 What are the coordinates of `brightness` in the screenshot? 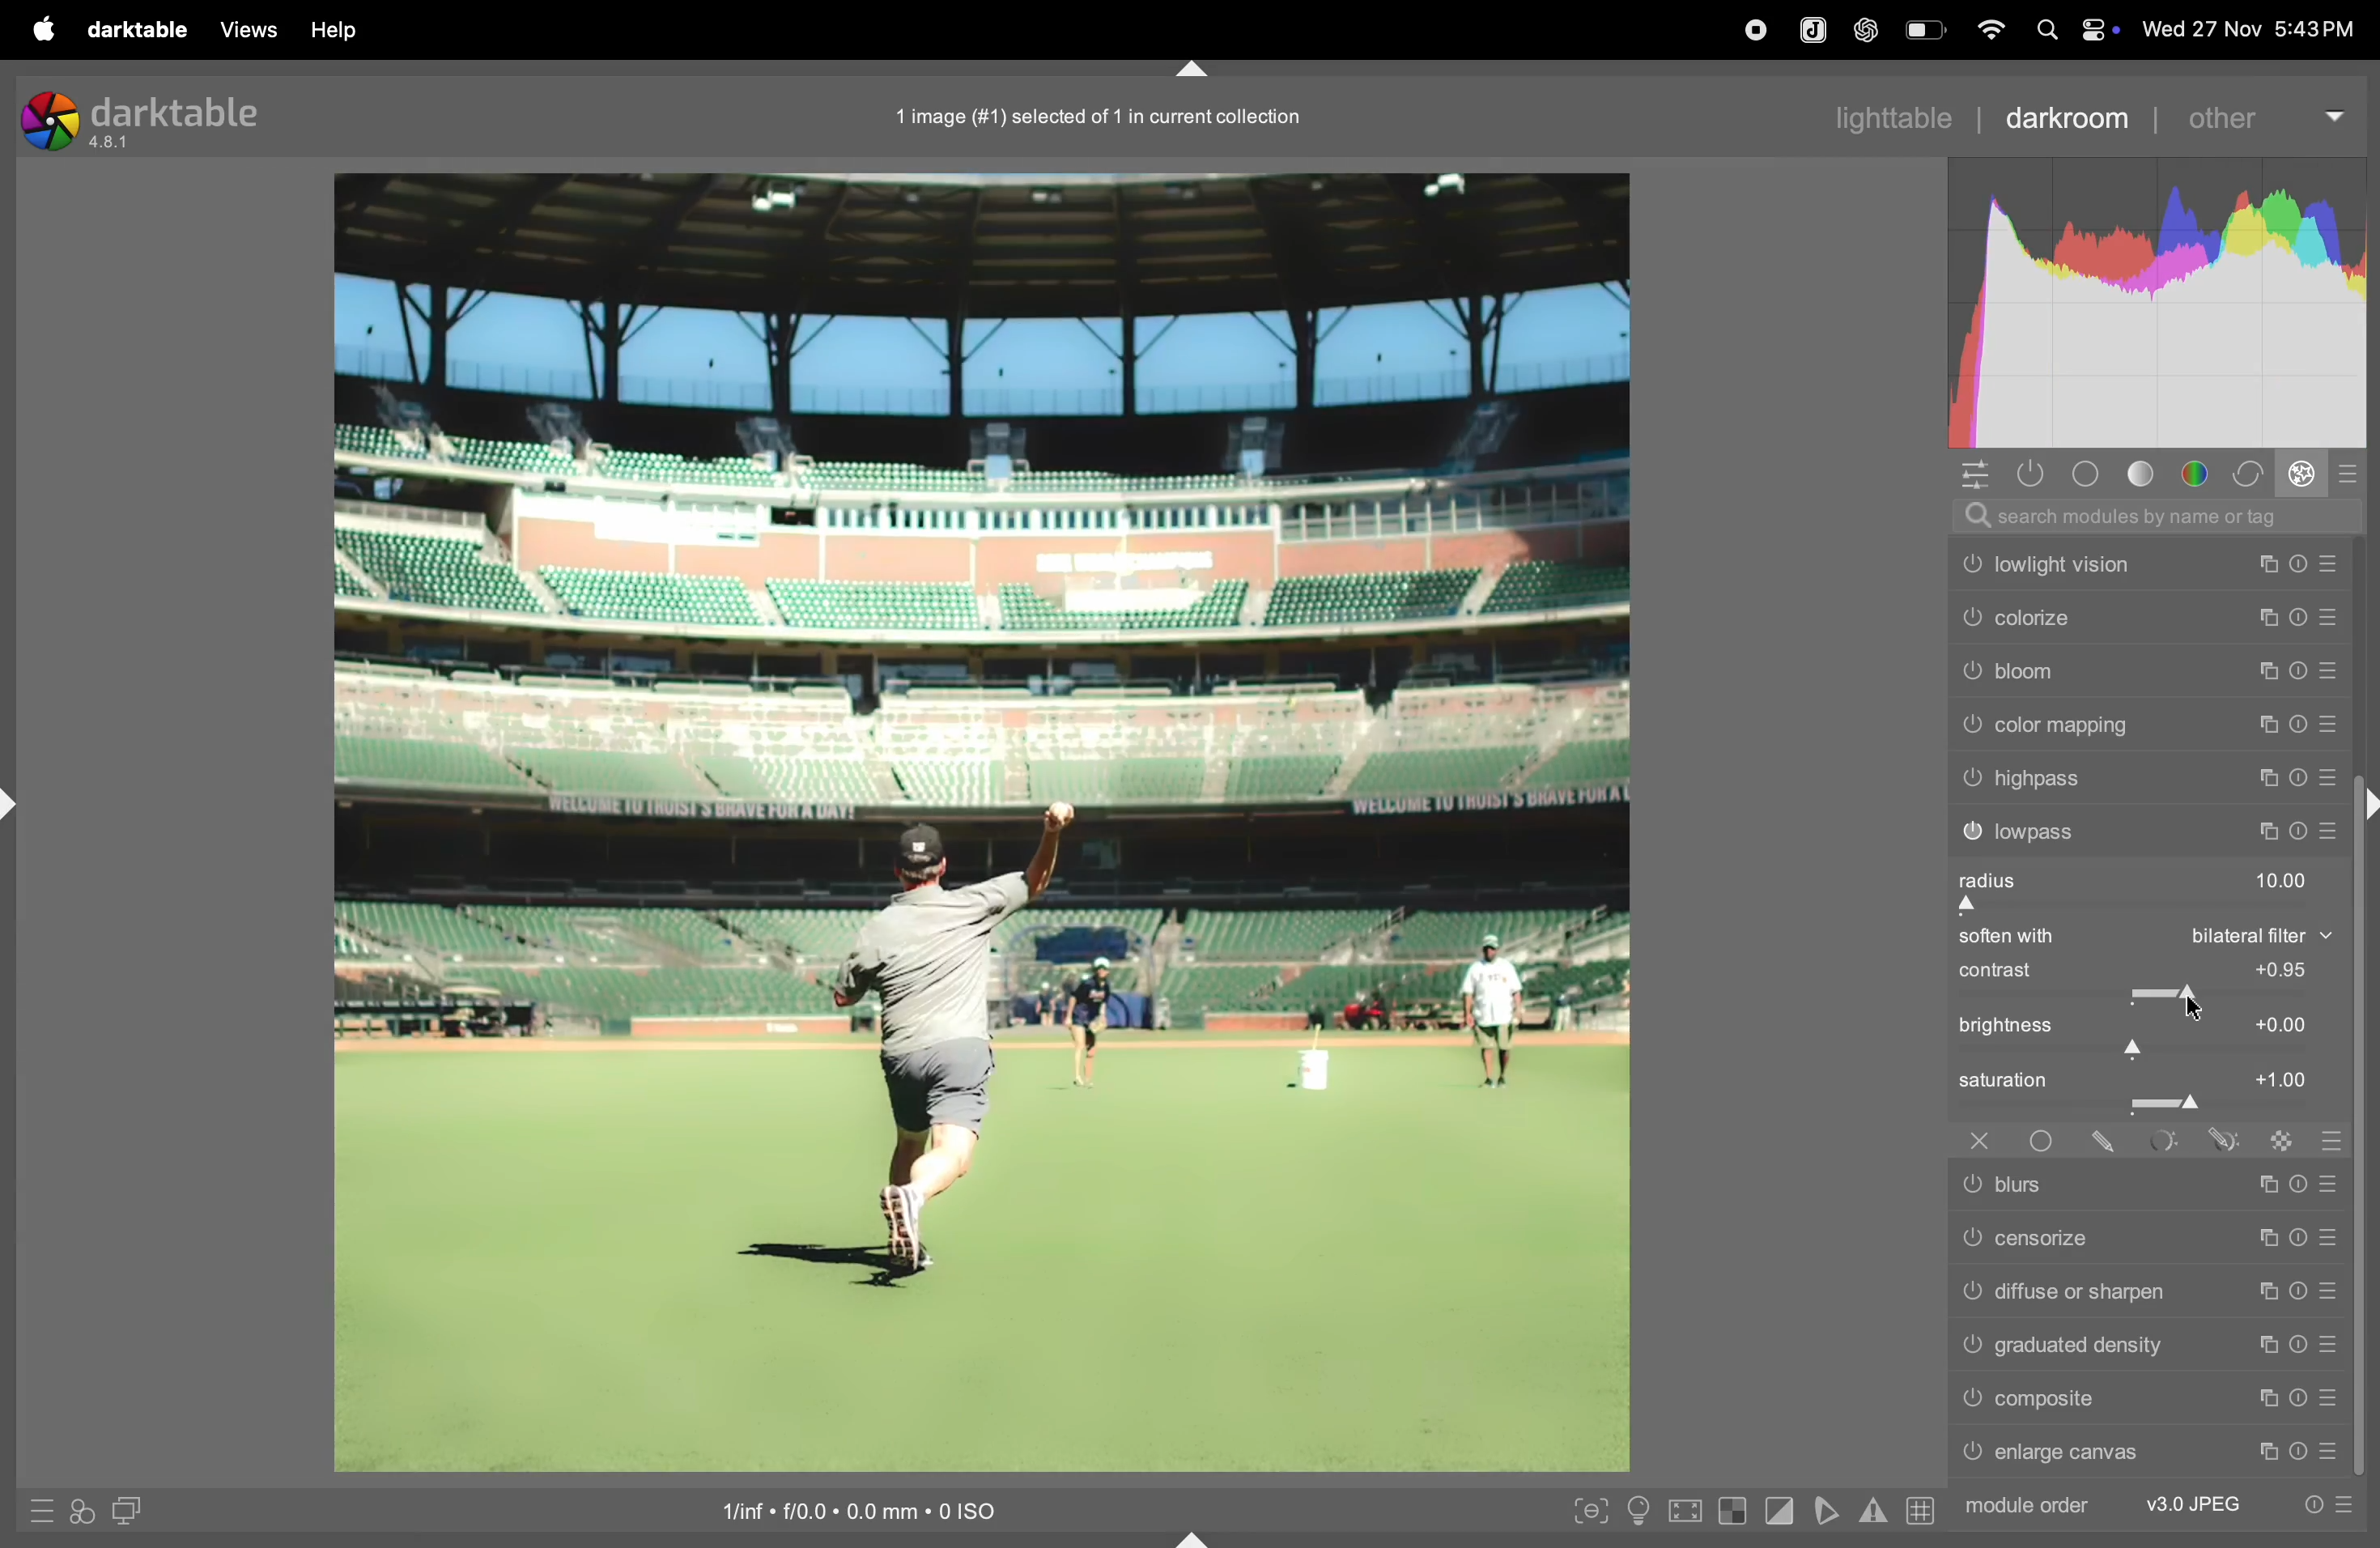 It's located at (2145, 1033).